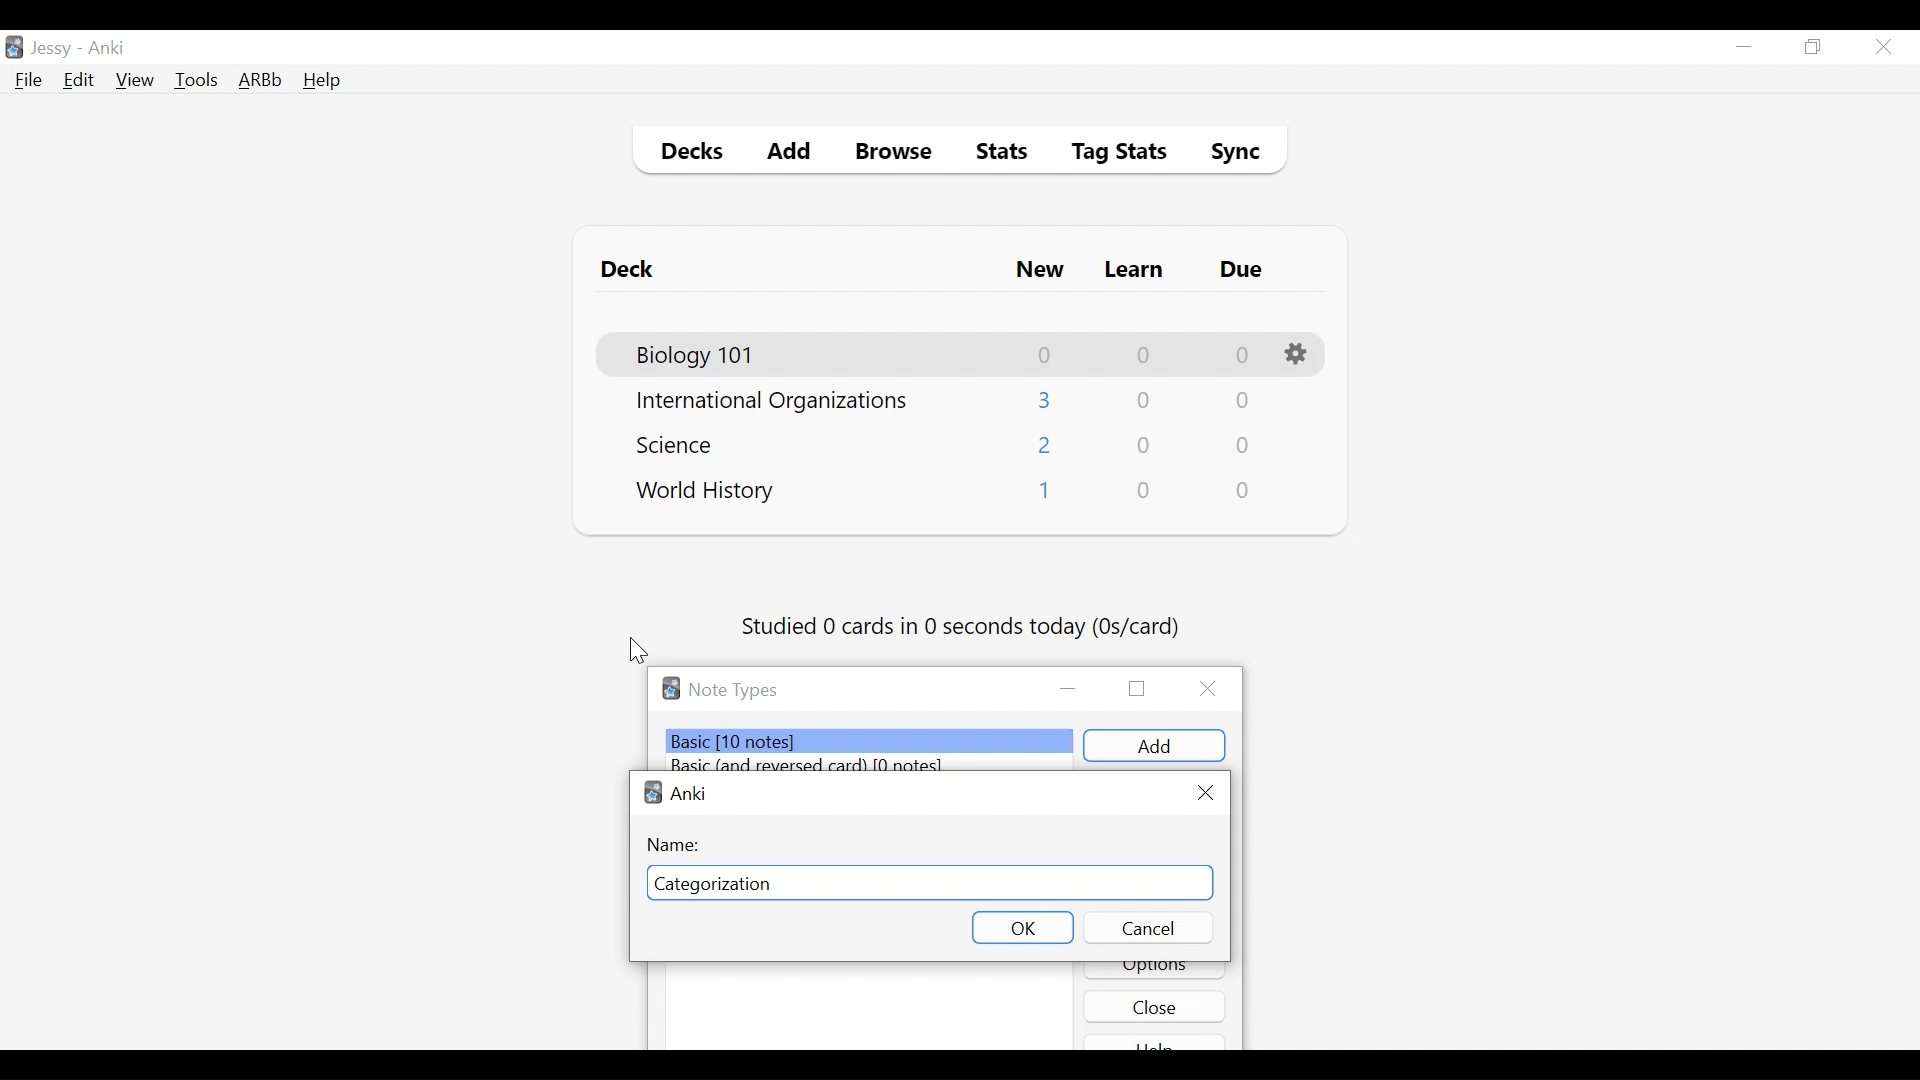 The image size is (1920, 1080). I want to click on Restore, so click(1814, 48).